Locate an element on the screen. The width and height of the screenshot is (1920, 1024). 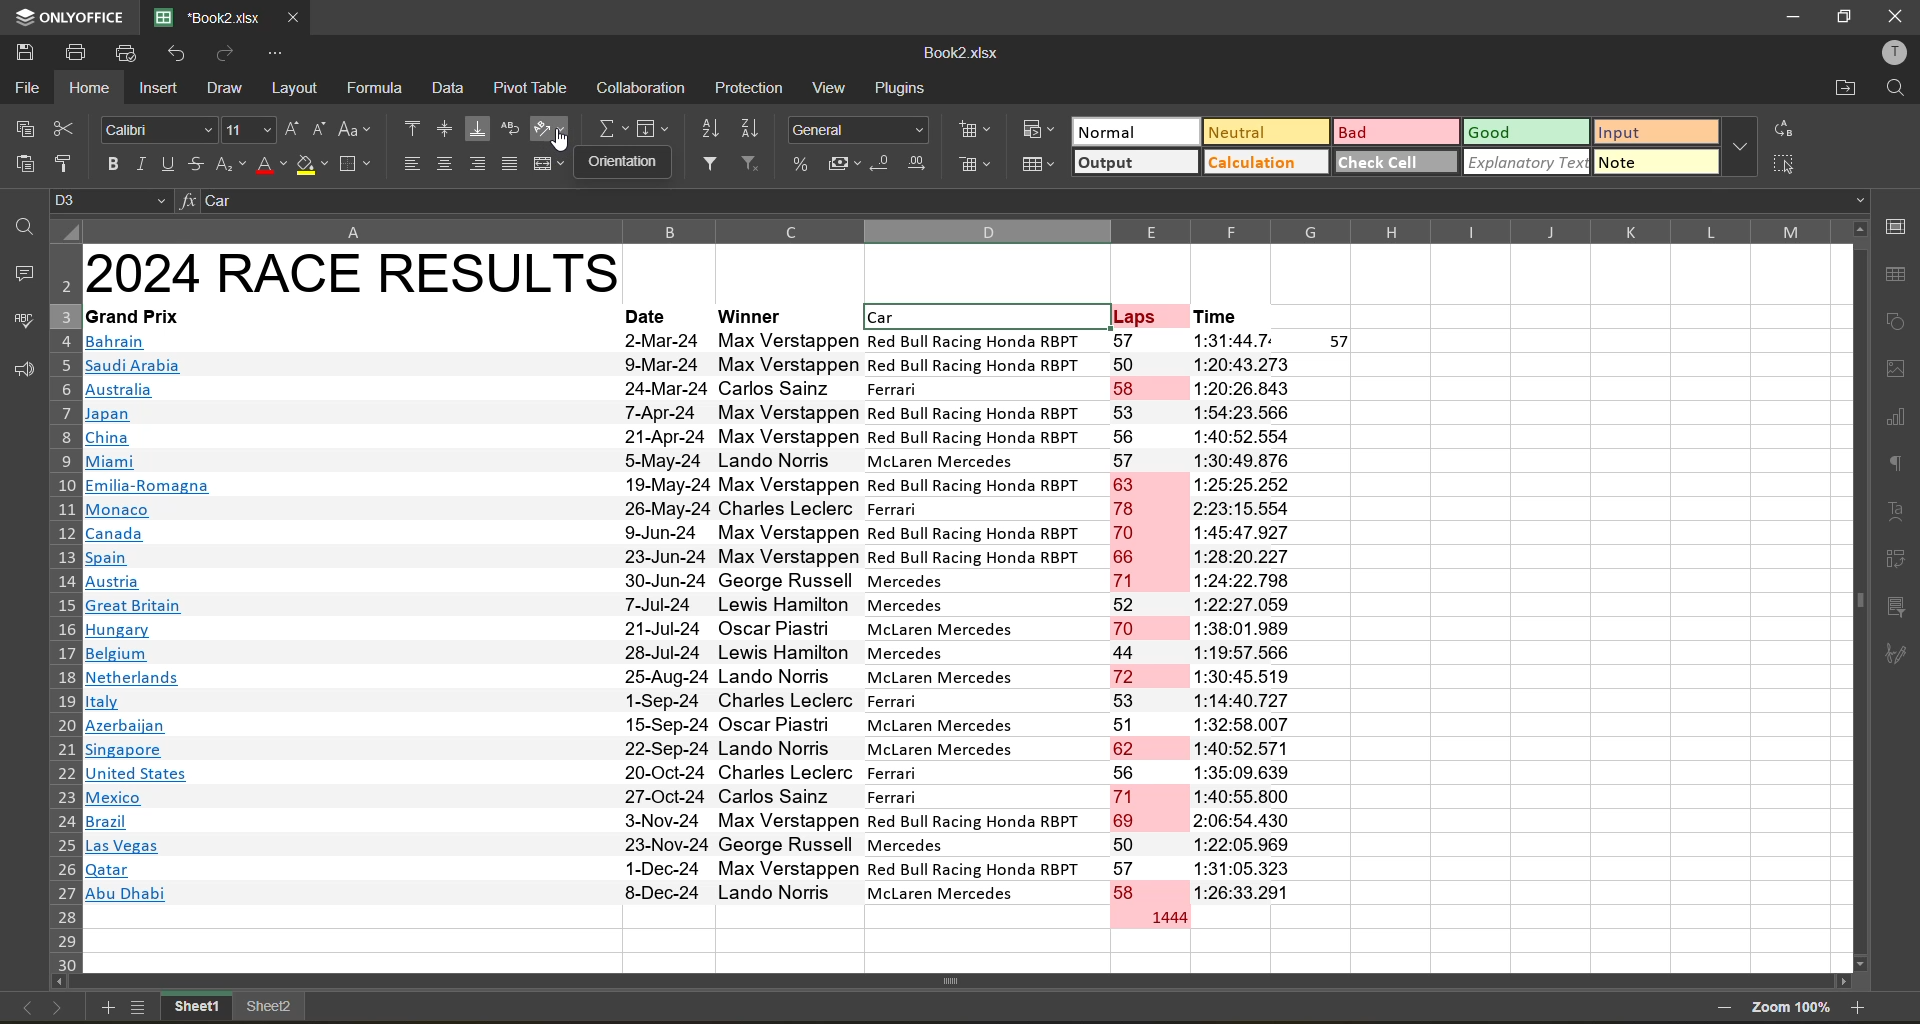
align top is located at coordinates (409, 128).